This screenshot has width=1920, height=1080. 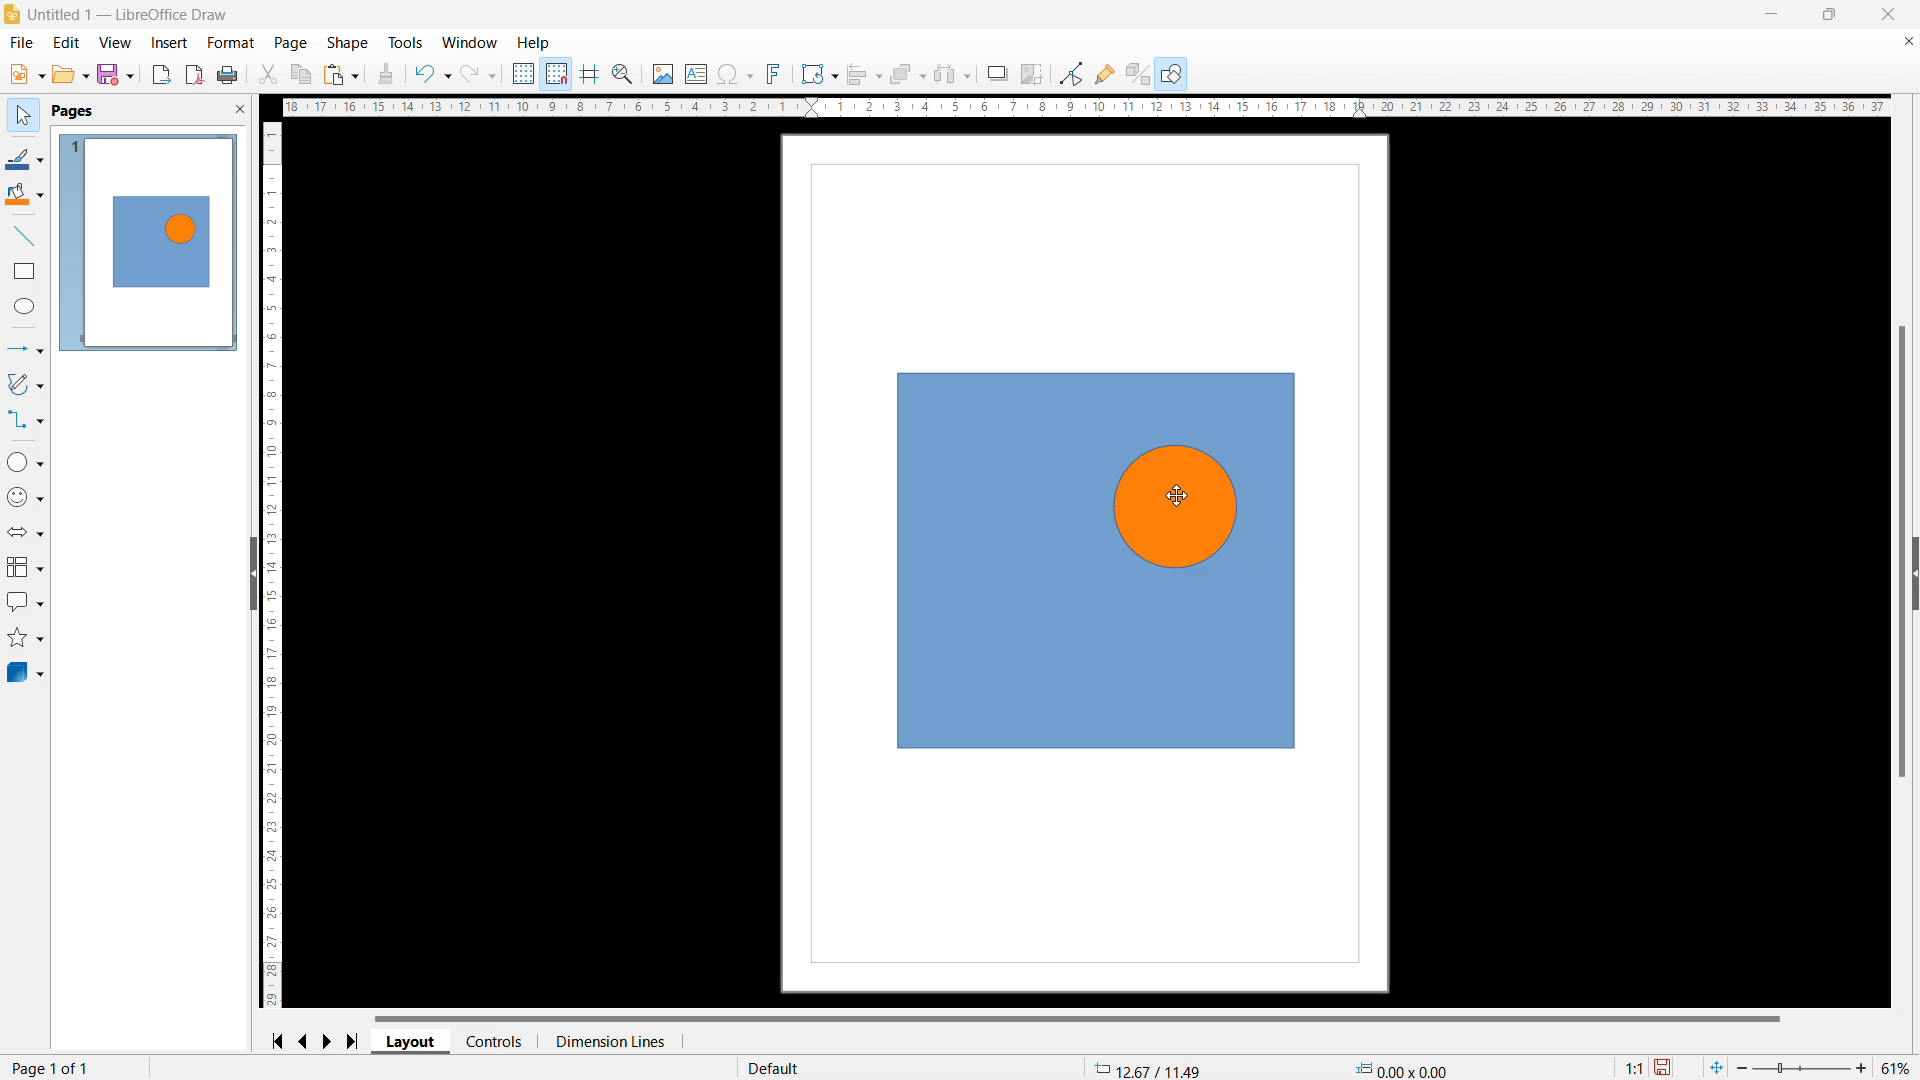 I want to click on rectangle tool, so click(x=25, y=271).